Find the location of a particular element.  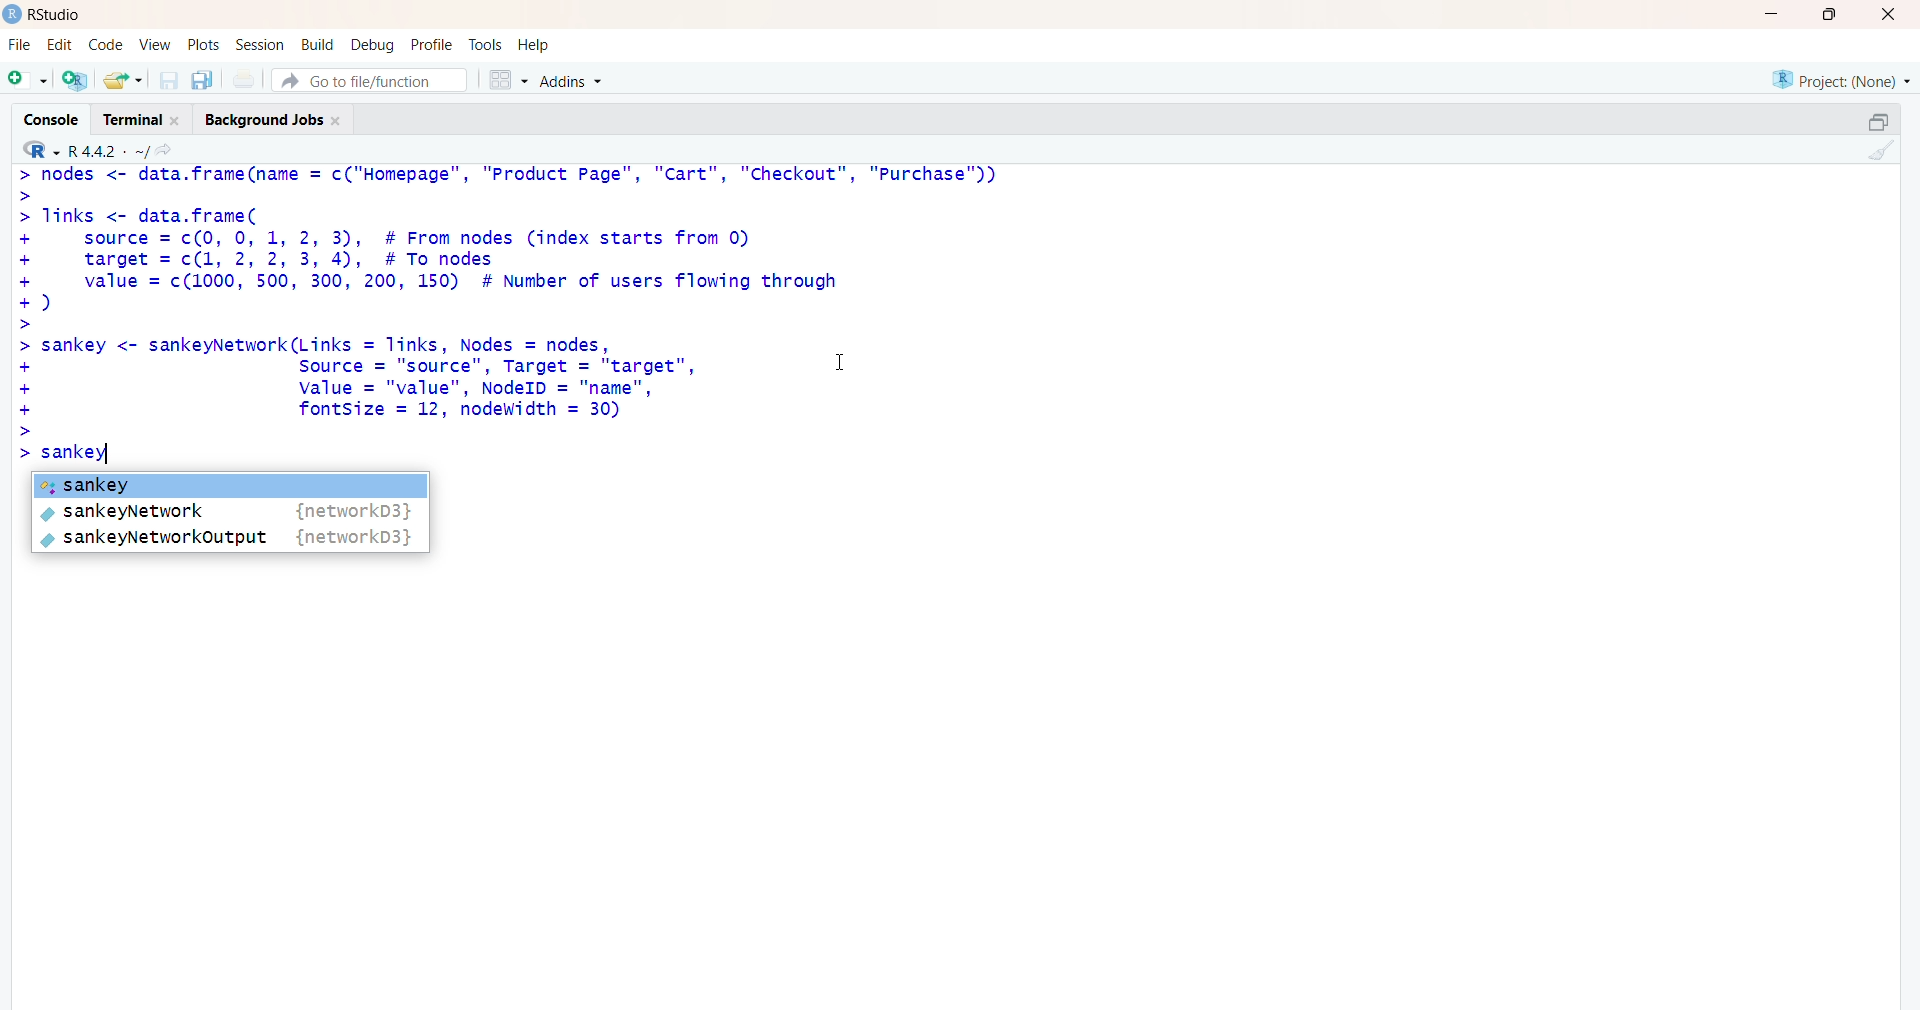

clear is located at coordinates (1887, 154).